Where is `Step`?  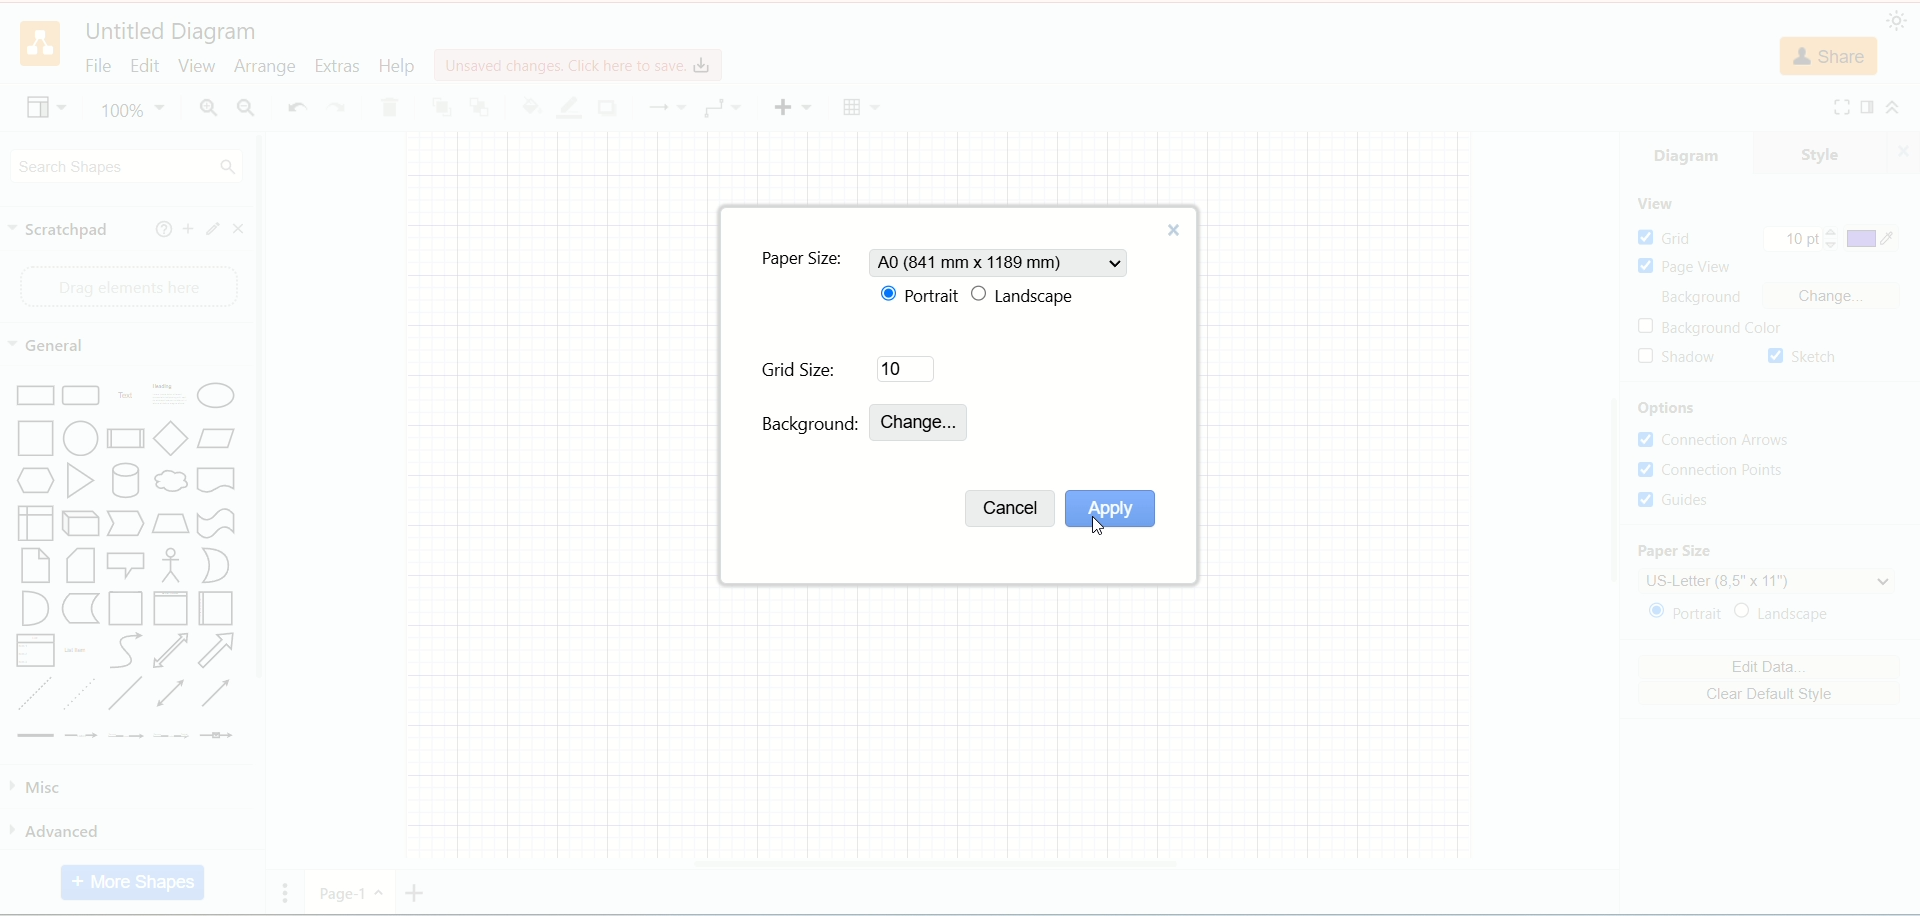
Step is located at coordinates (126, 524).